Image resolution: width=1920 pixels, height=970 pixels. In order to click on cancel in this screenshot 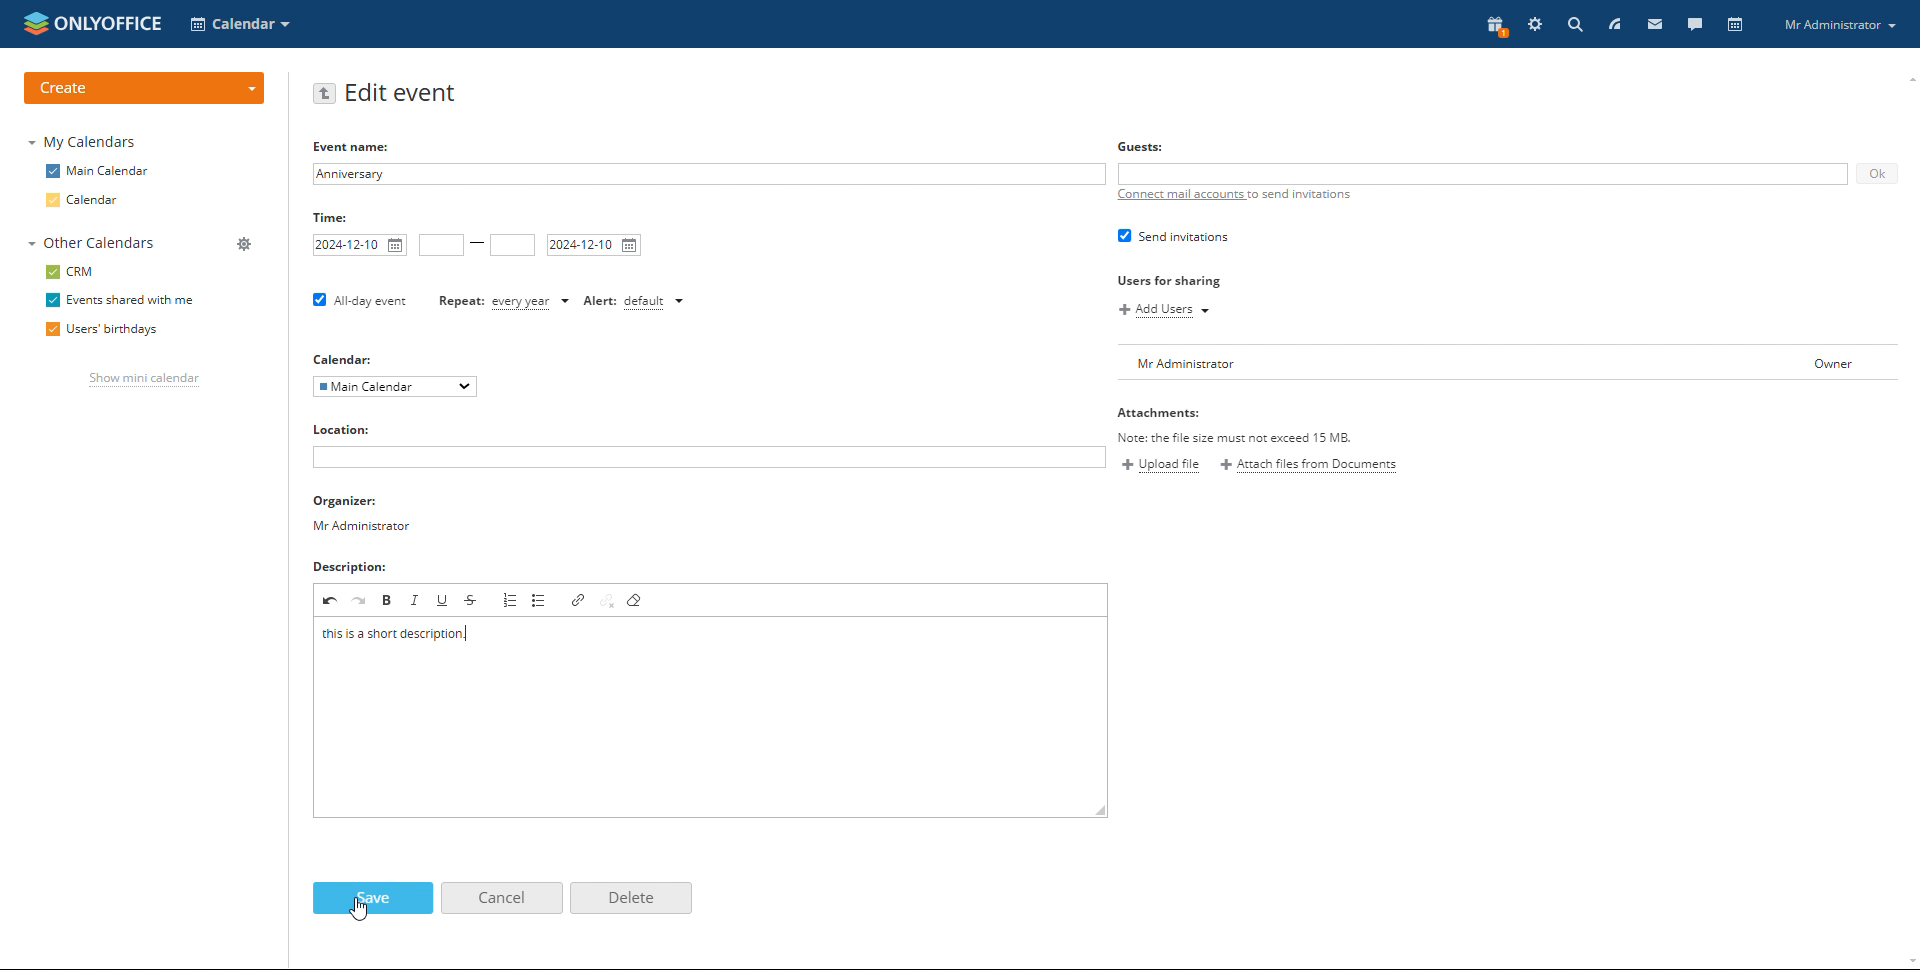, I will do `click(502, 898)`.